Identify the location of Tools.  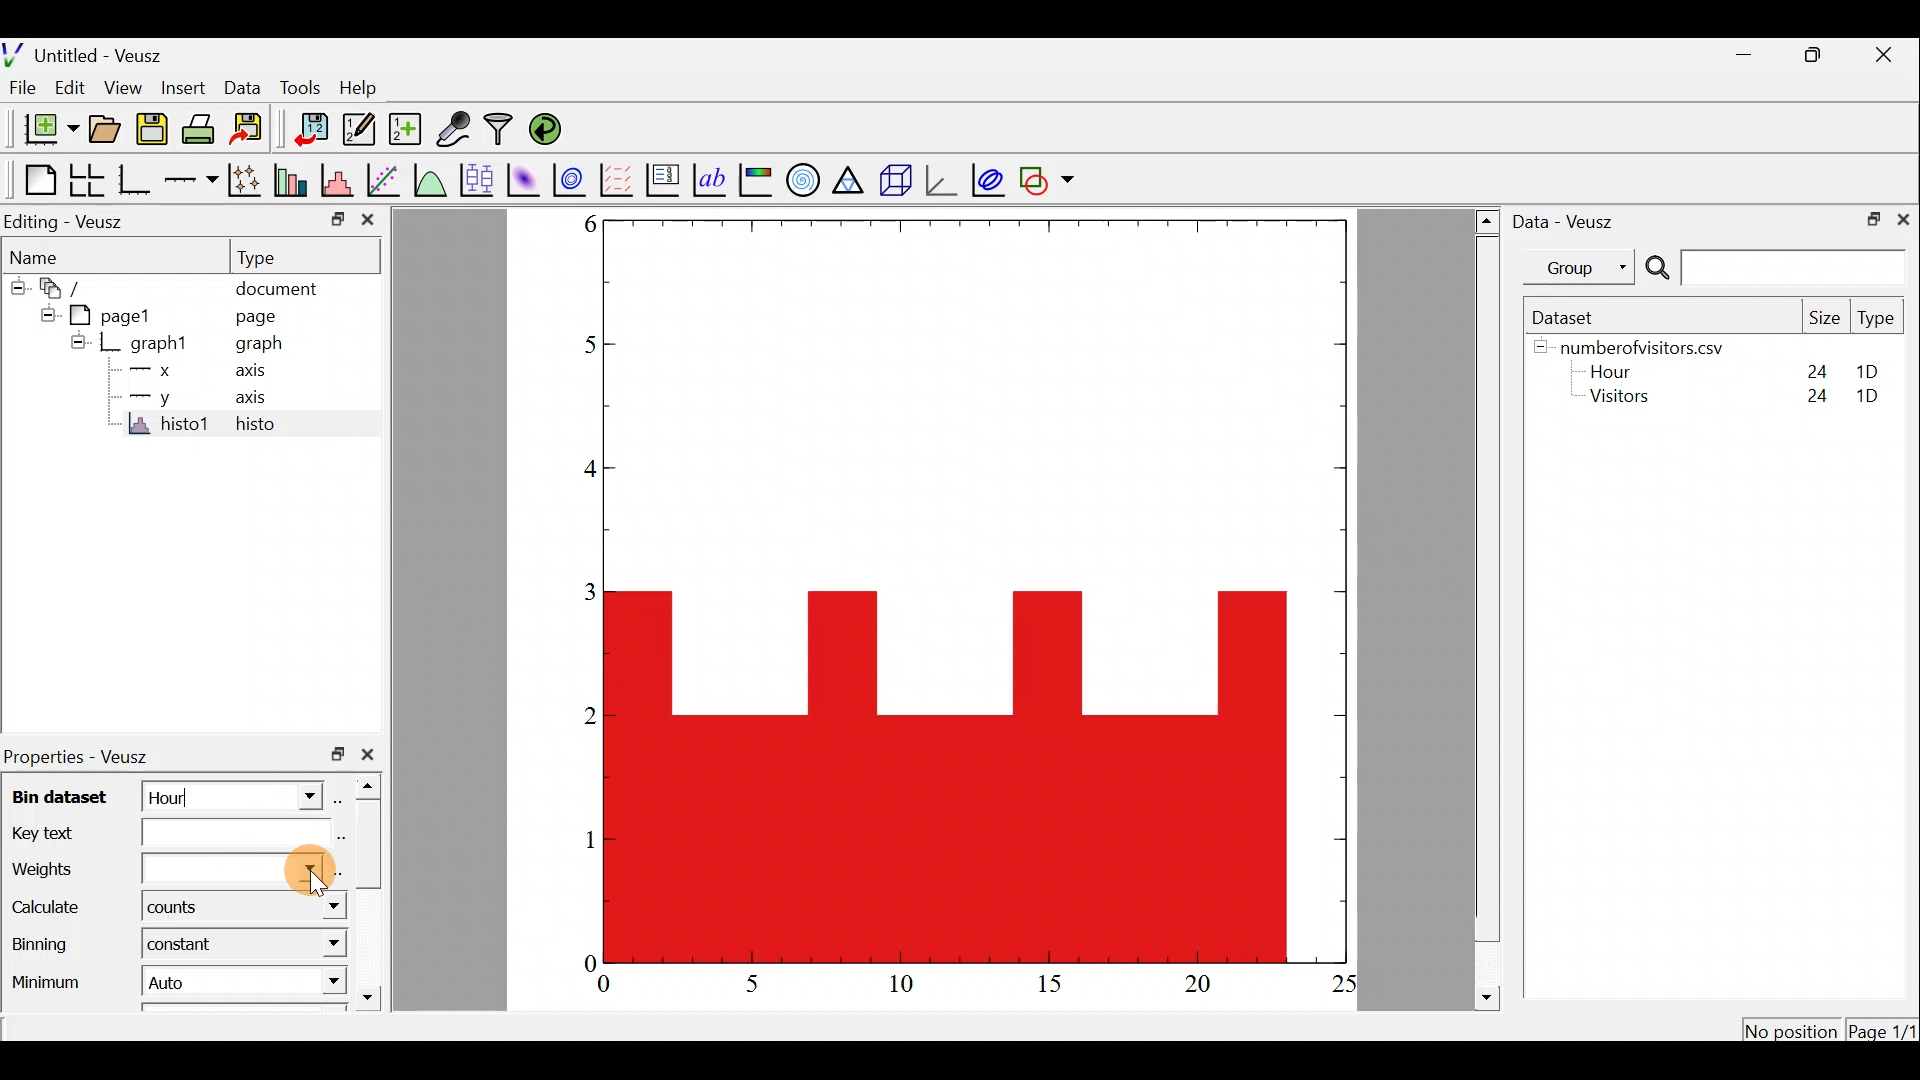
(305, 88).